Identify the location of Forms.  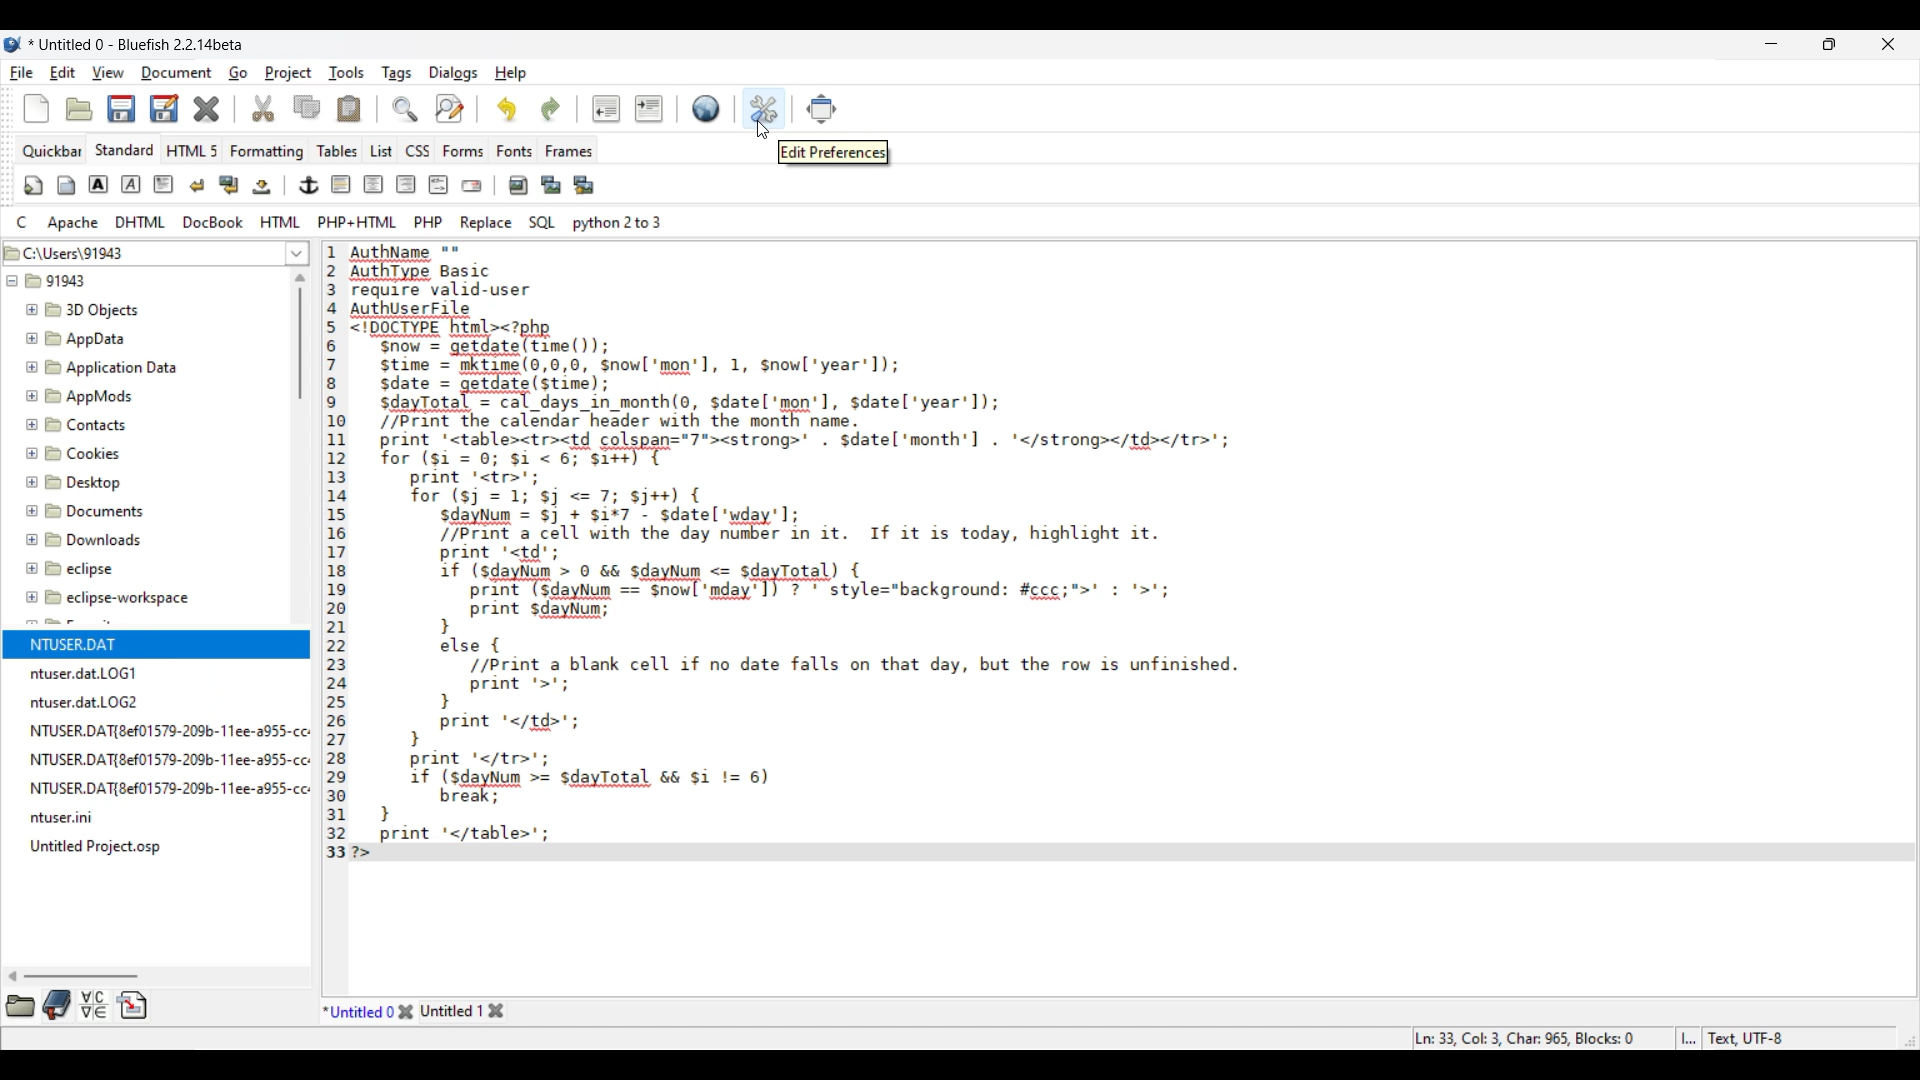
(464, 151).